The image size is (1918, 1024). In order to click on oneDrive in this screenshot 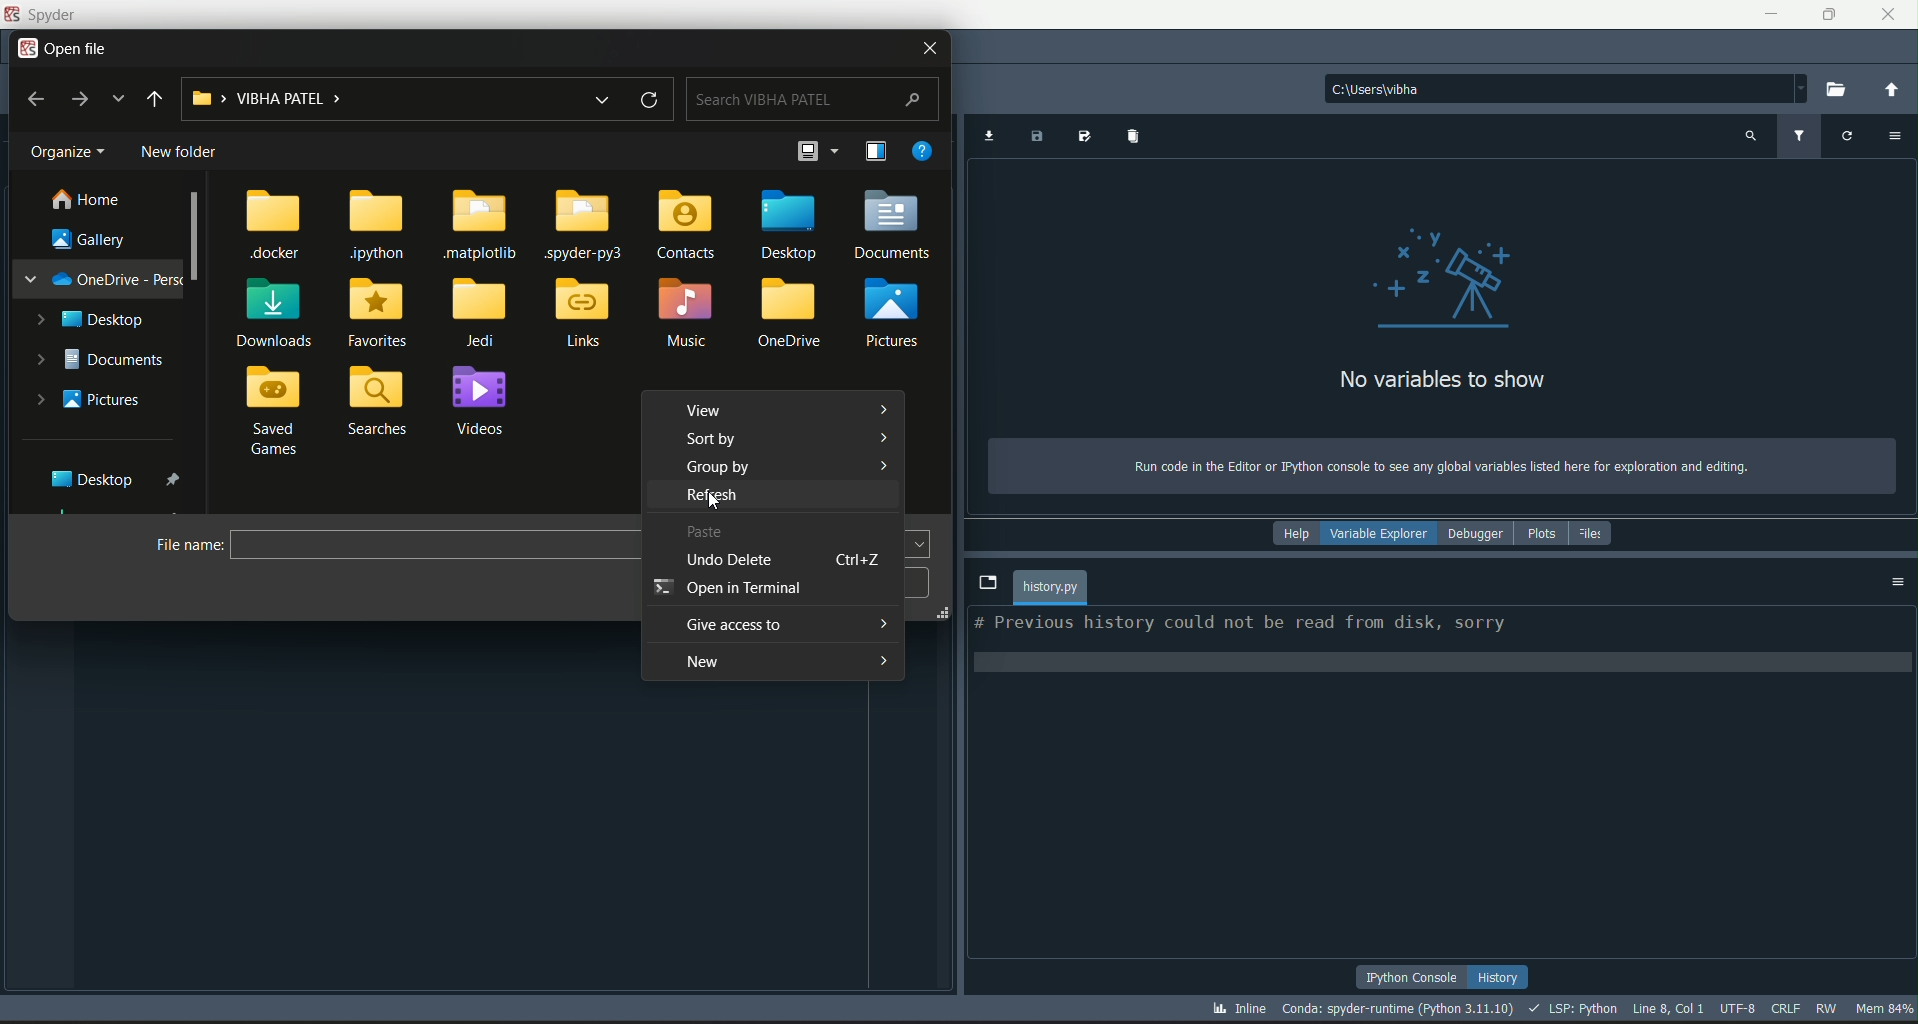, I will do `click(794, 315)`.